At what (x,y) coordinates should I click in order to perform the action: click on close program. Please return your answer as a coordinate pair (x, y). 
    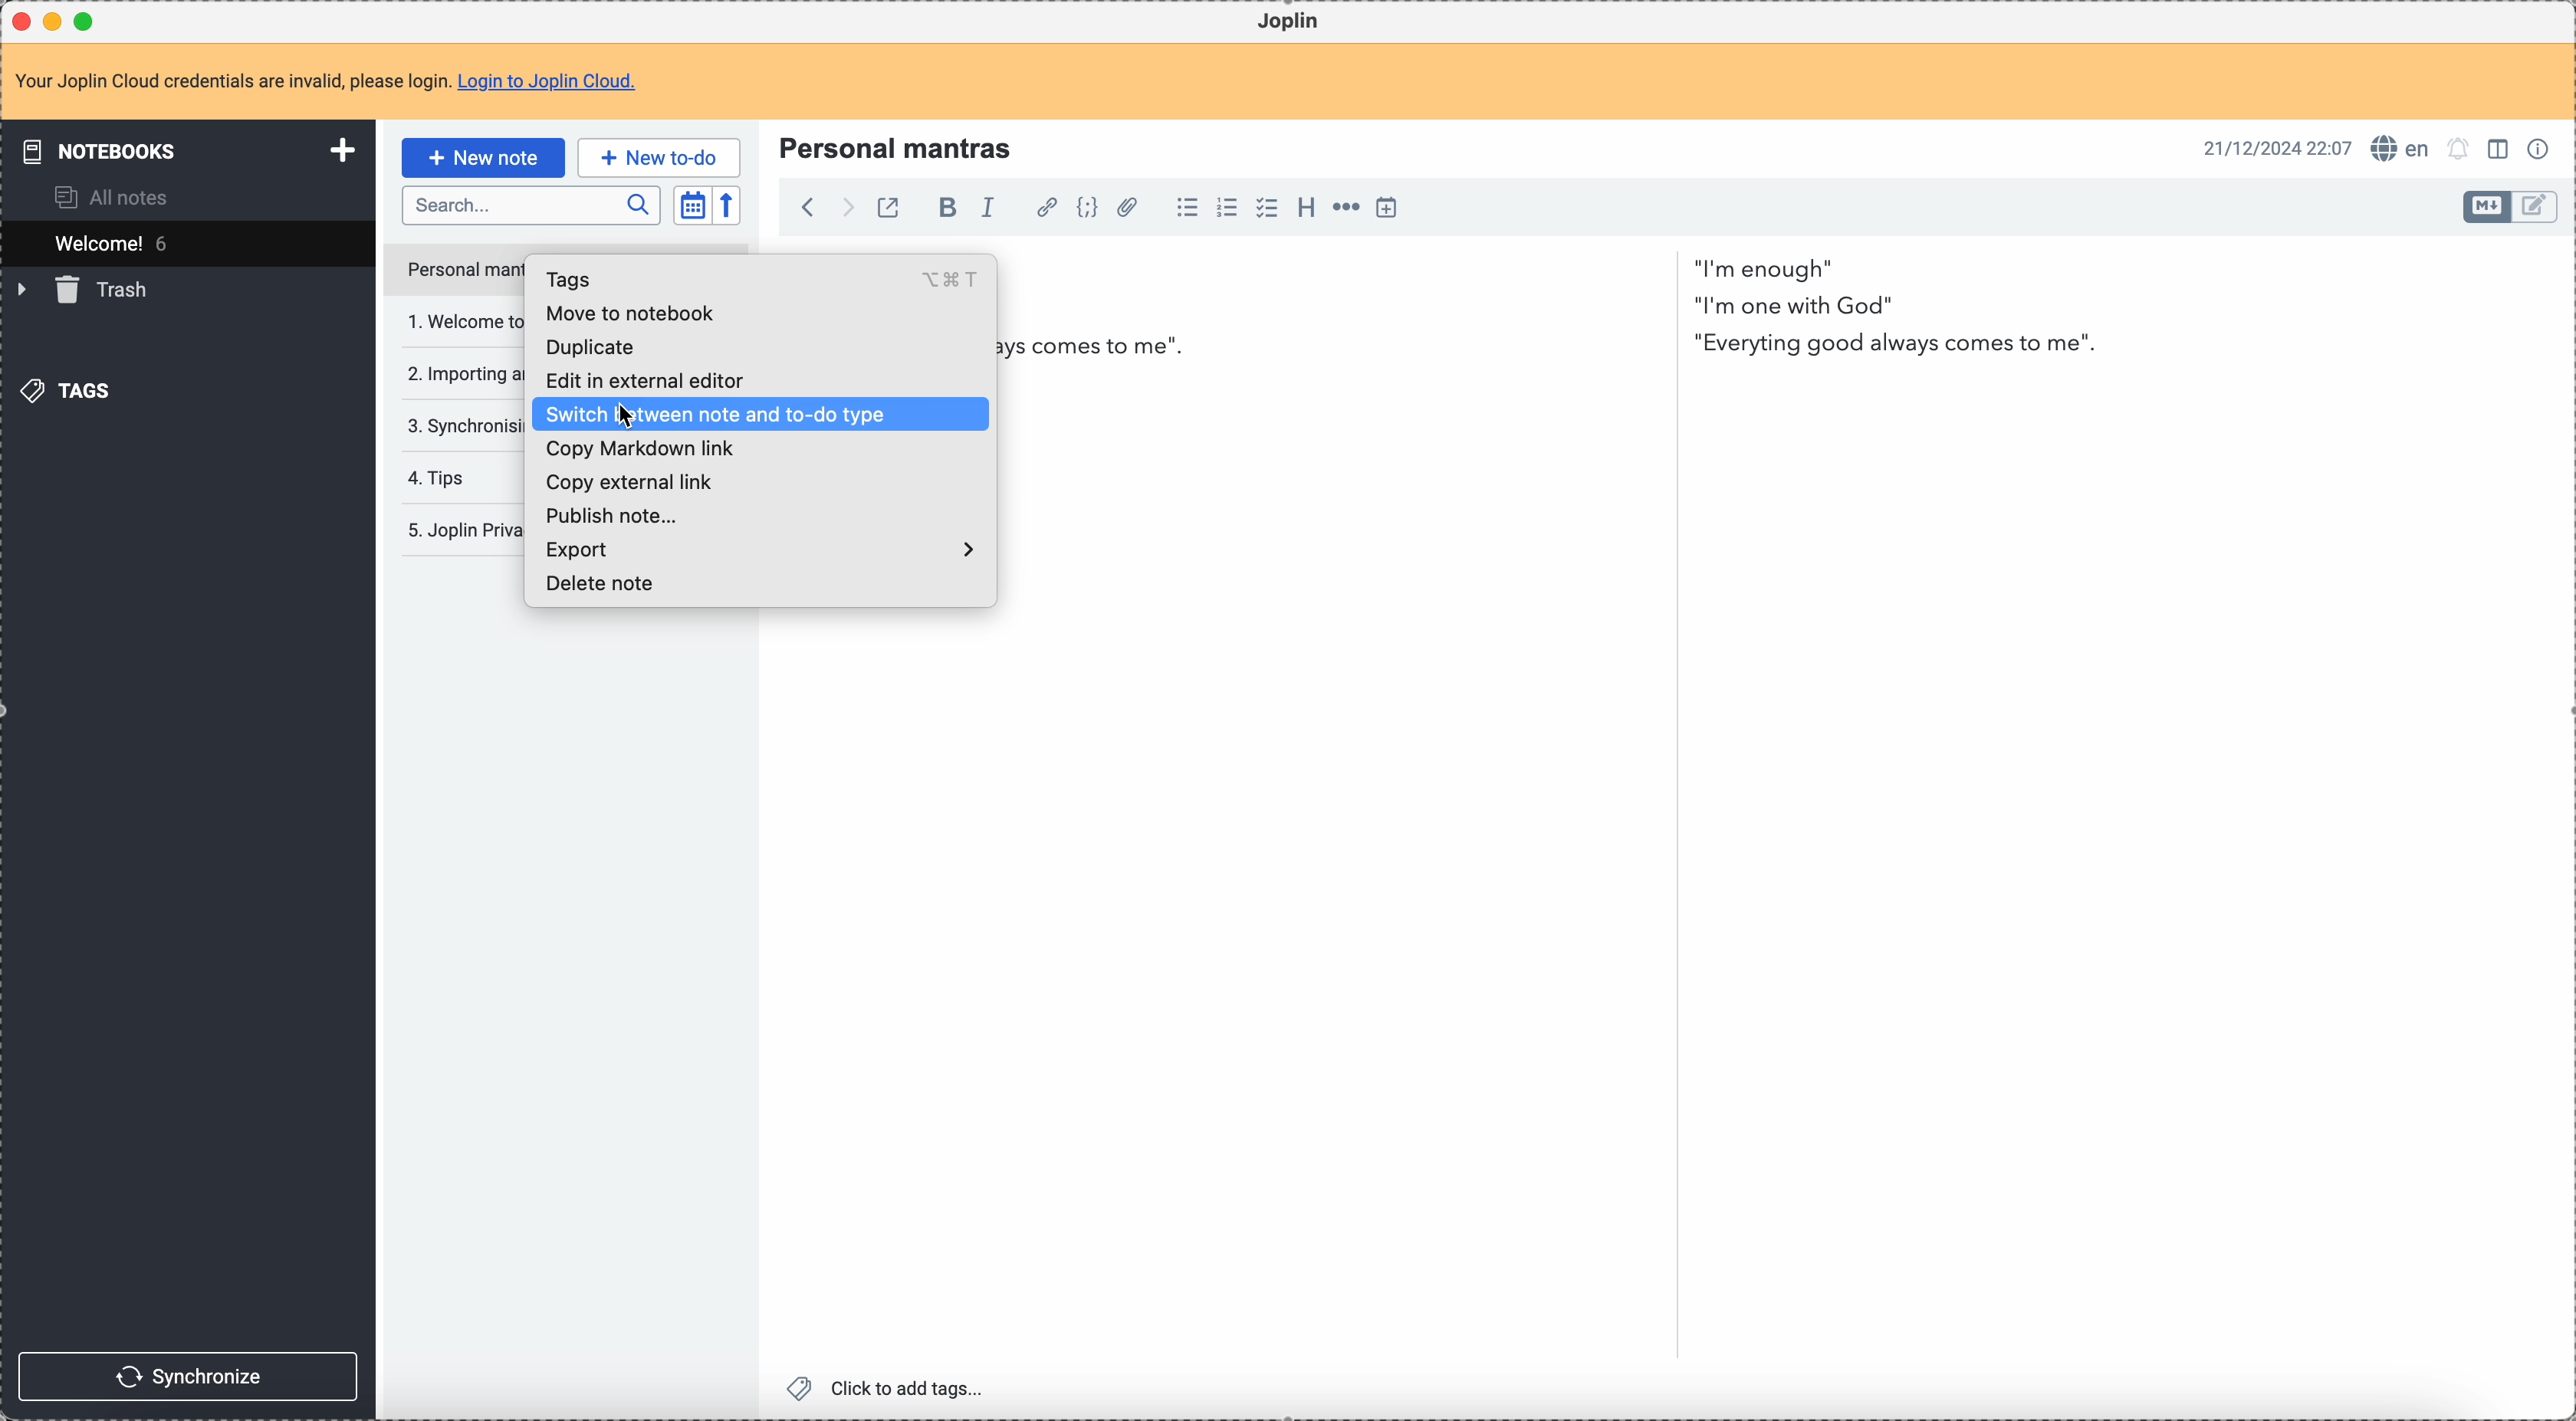
    Looking at the image, I should click on (19, 23).